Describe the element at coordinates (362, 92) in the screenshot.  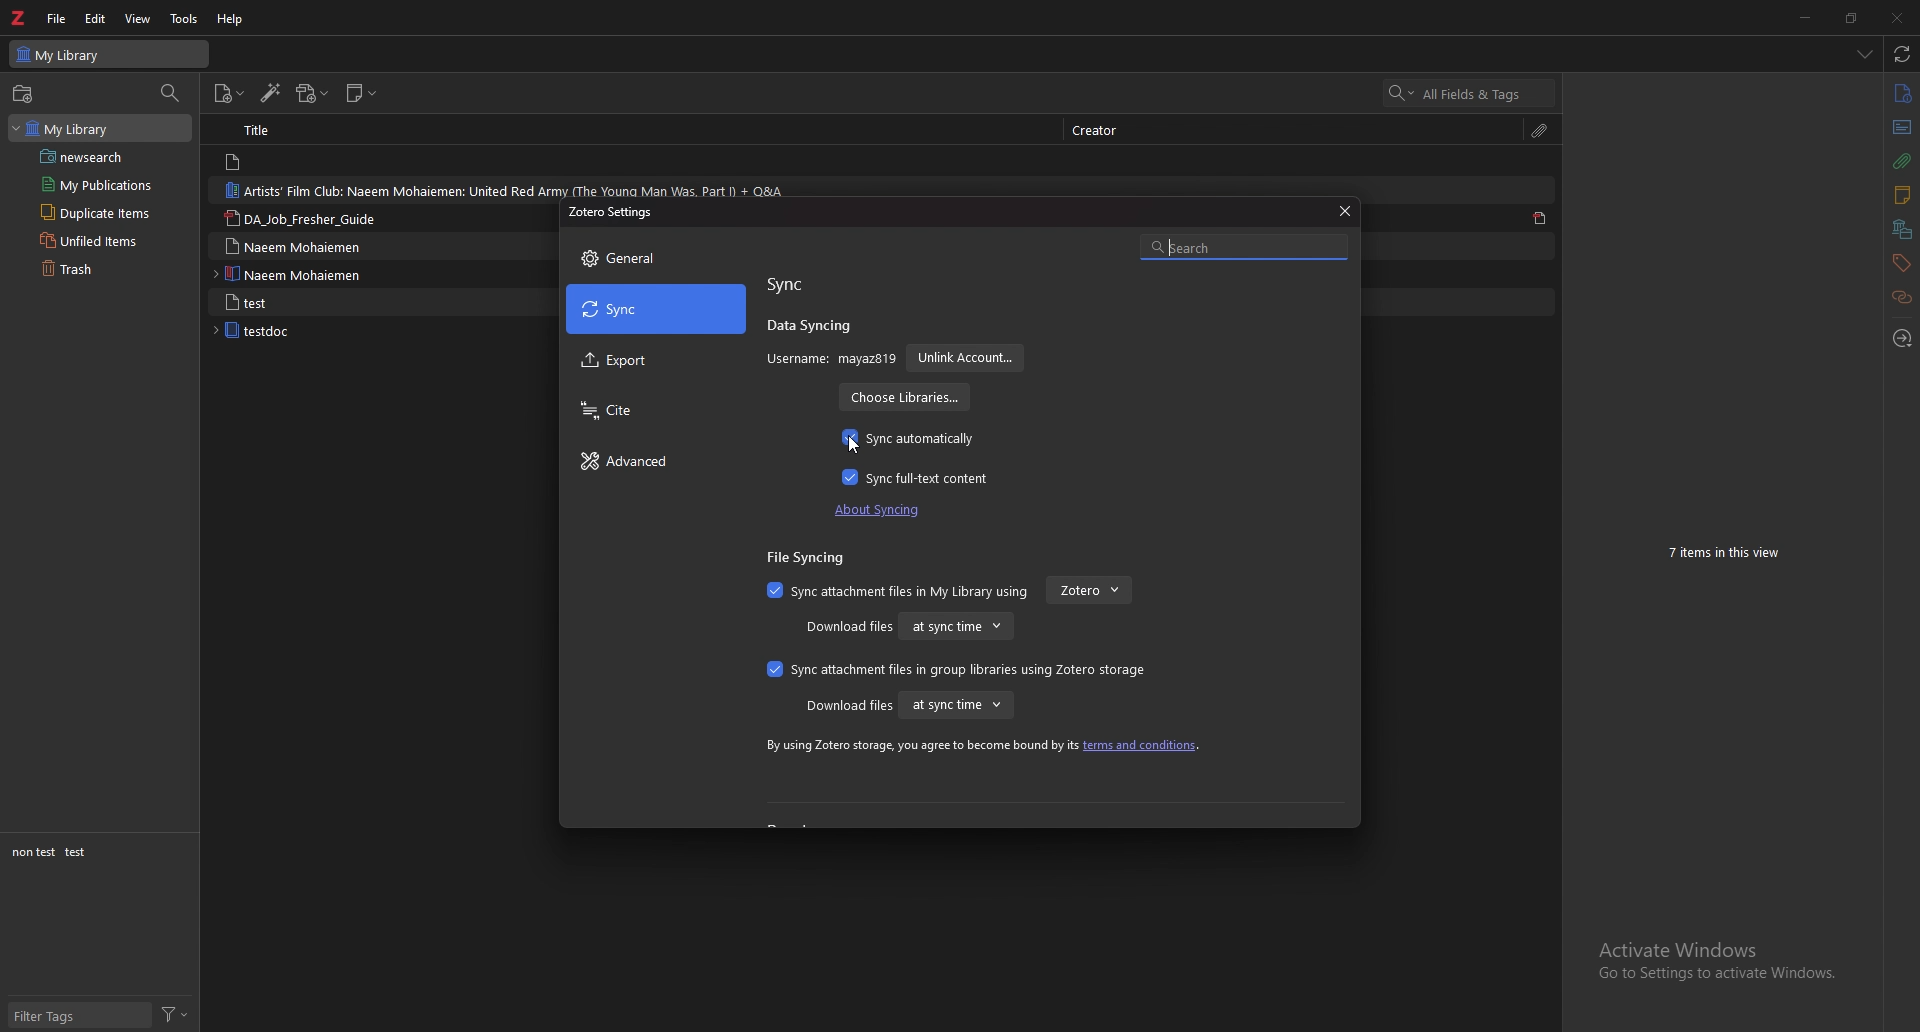
I see `new note` at that location.